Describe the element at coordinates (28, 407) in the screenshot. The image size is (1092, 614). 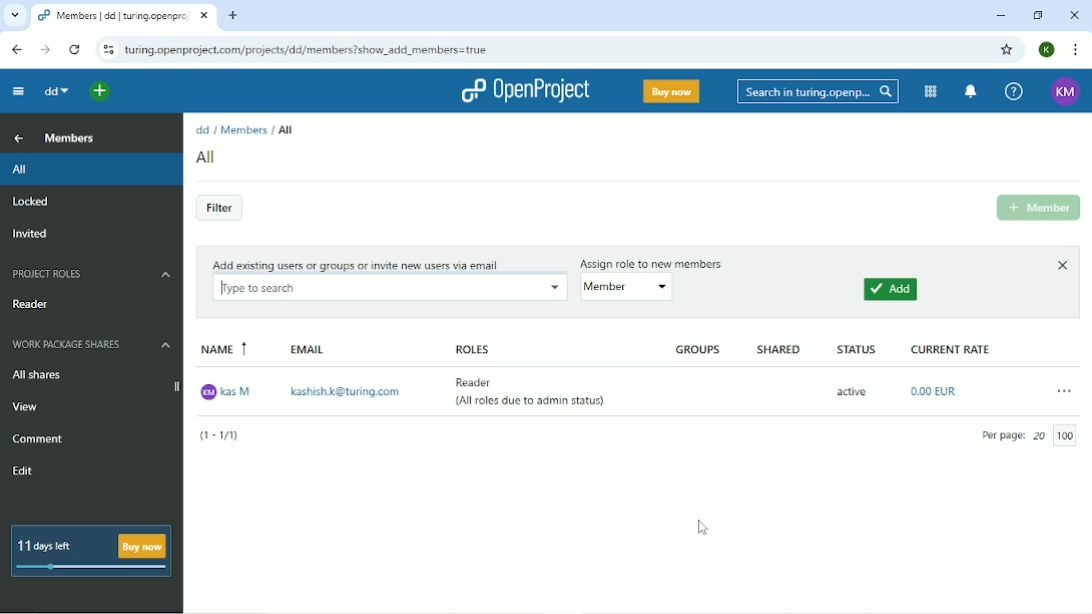
I see `View` at that location.